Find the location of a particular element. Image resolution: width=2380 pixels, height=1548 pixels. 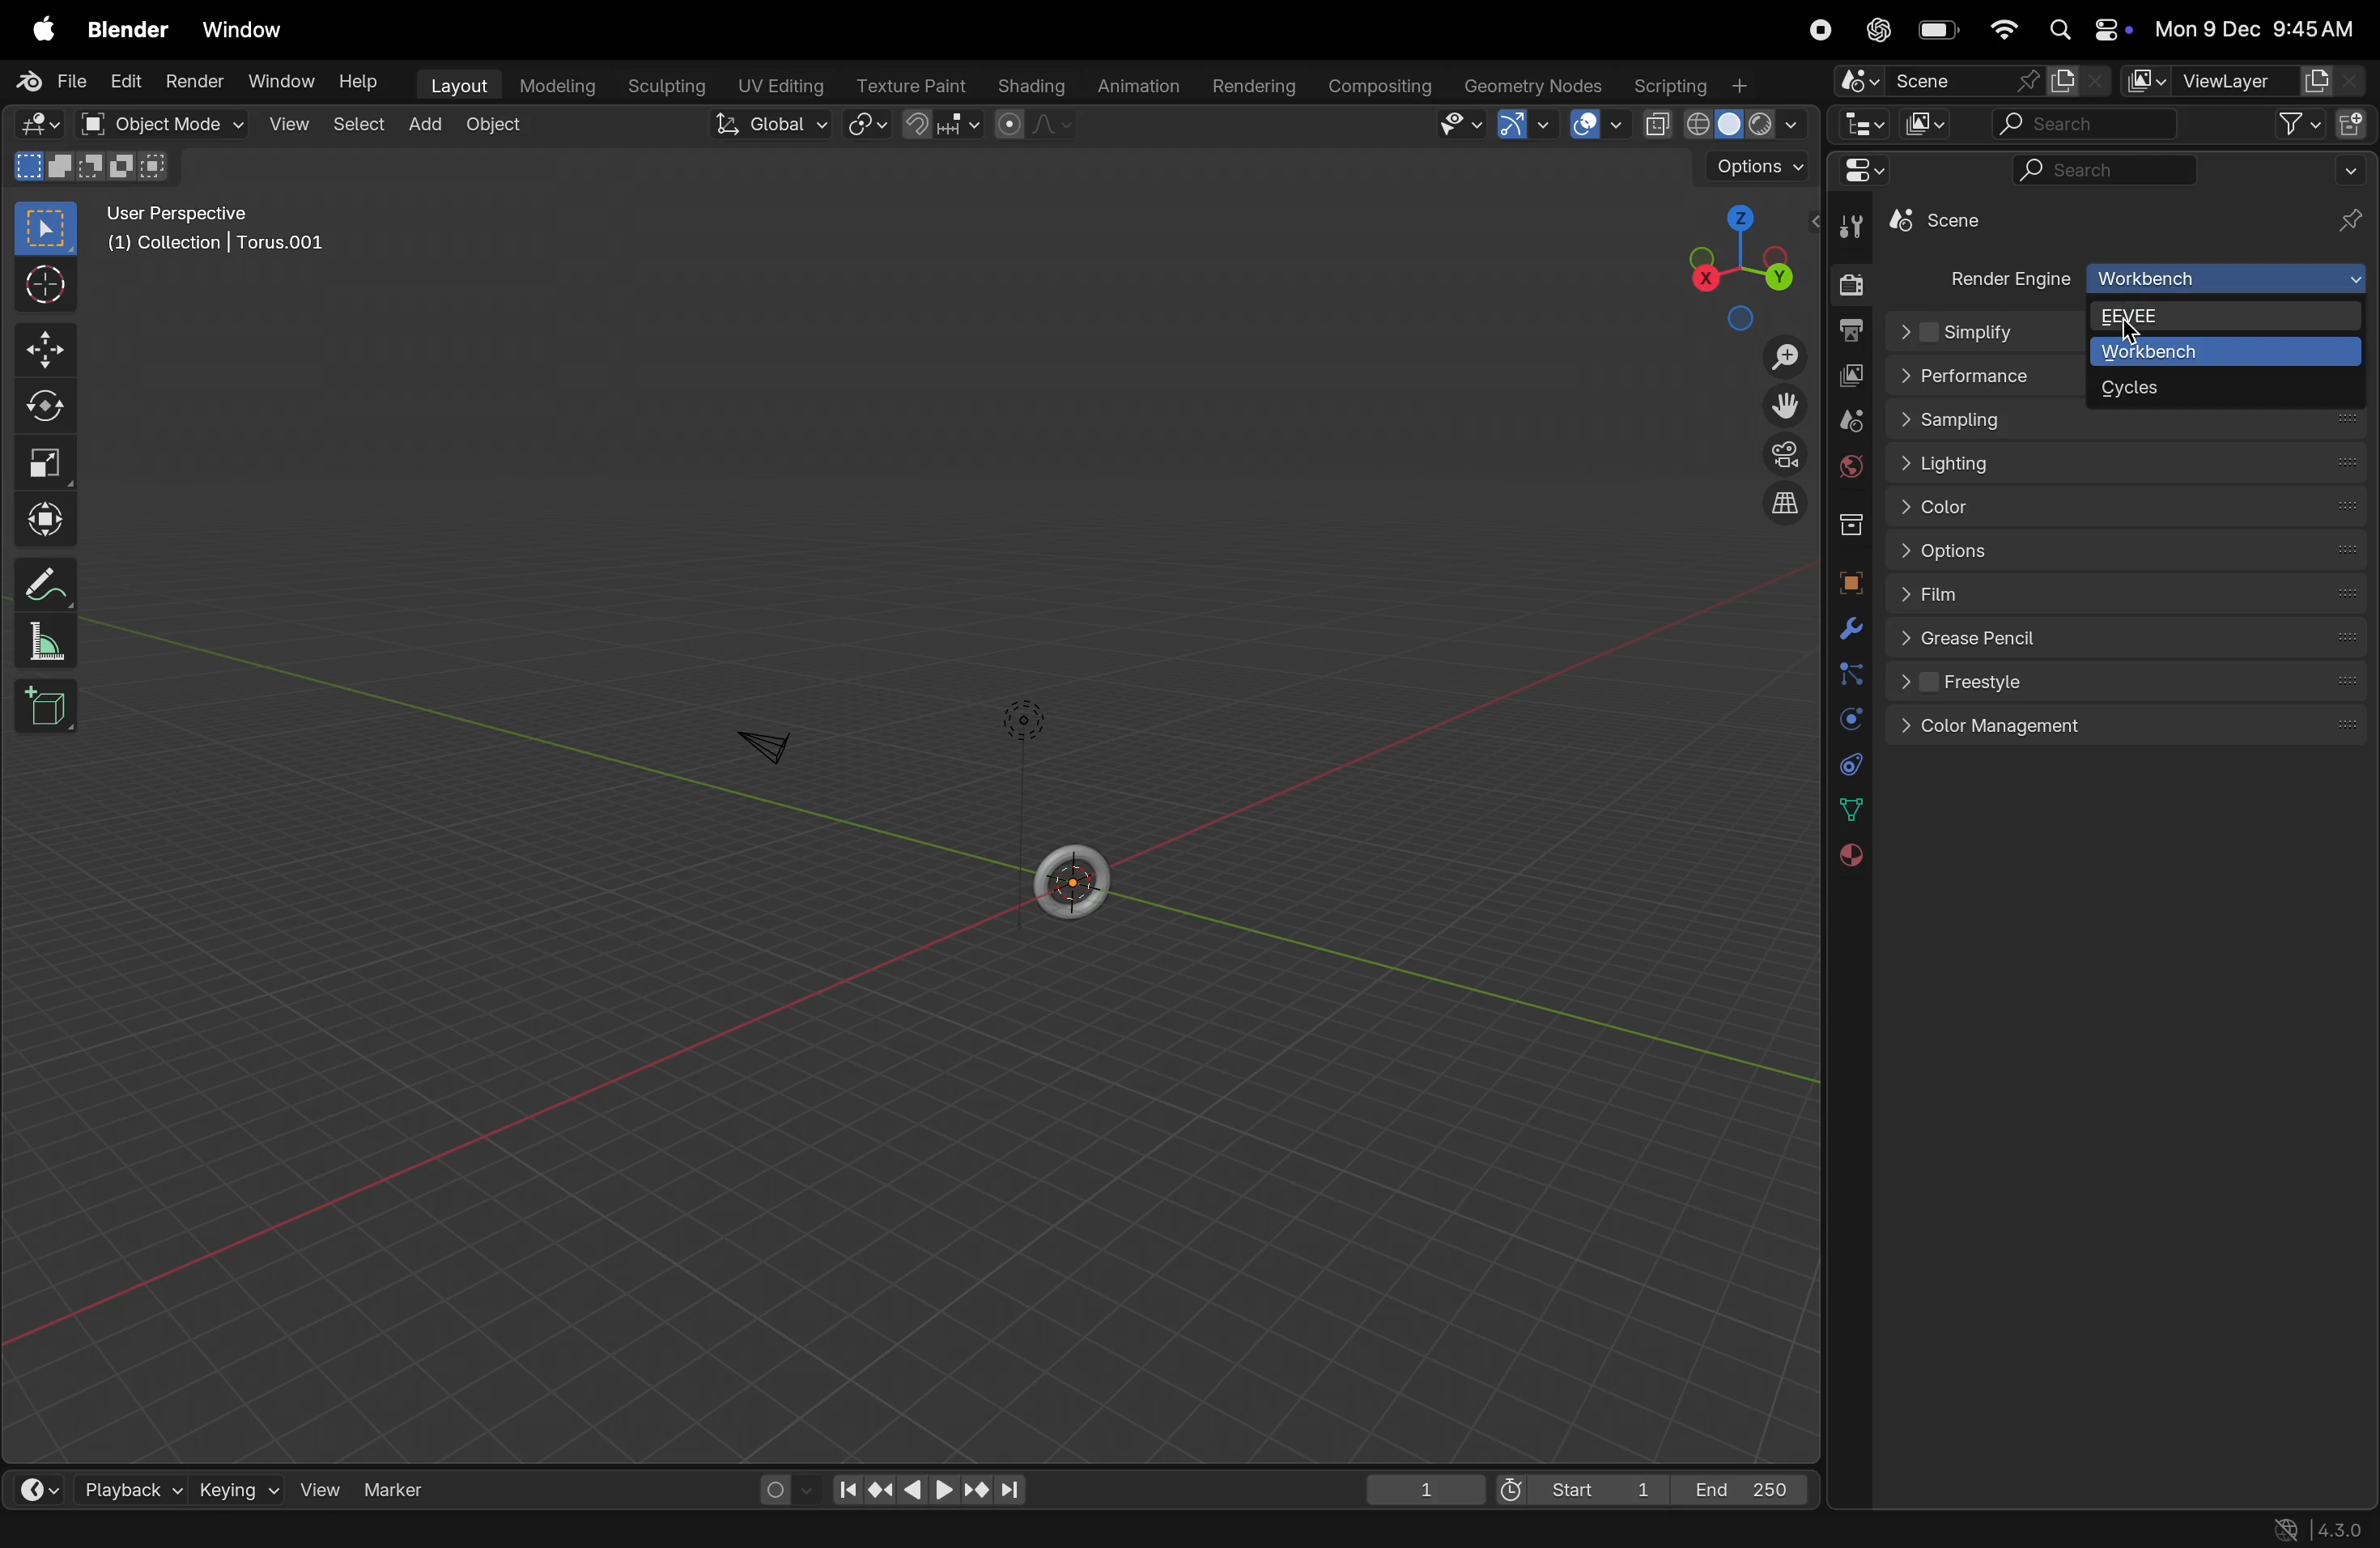

date and time is located at coordinates (2264, 28).